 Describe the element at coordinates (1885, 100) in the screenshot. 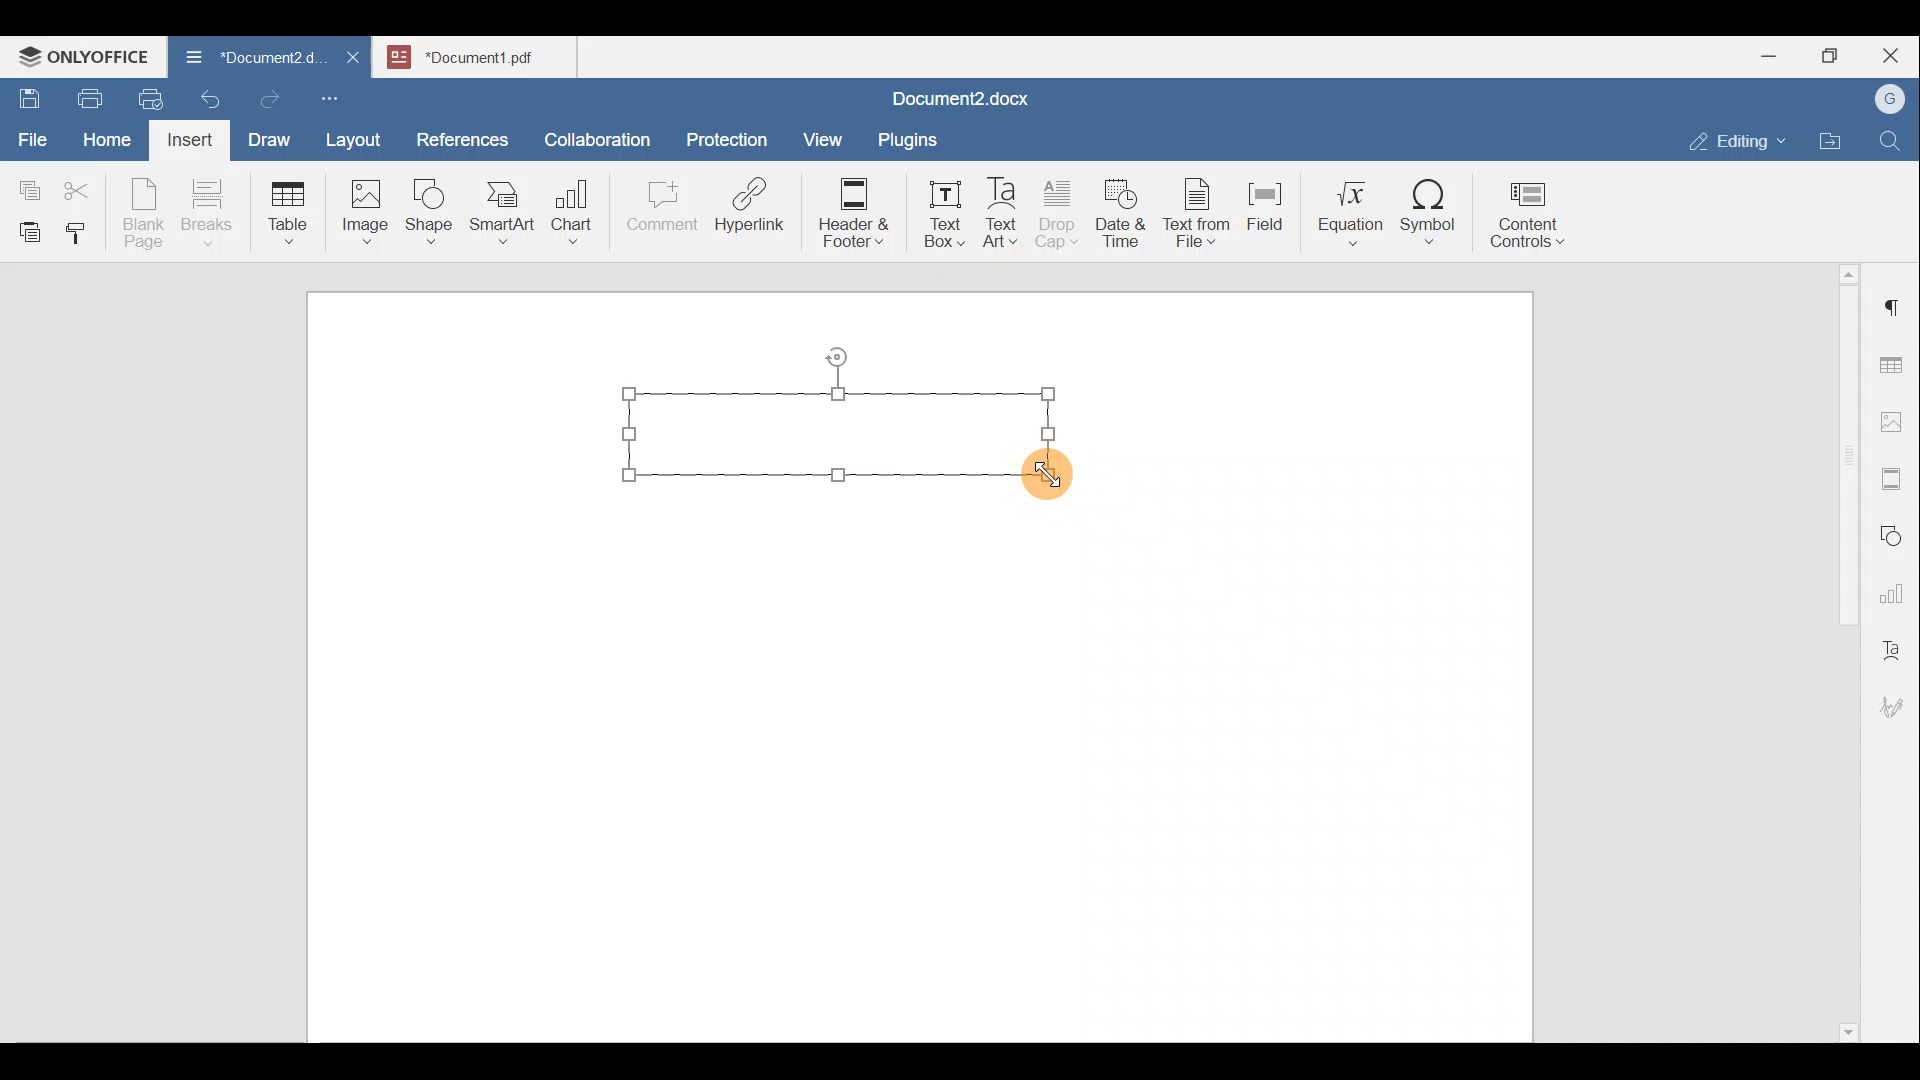

I see `Account name` at that location.